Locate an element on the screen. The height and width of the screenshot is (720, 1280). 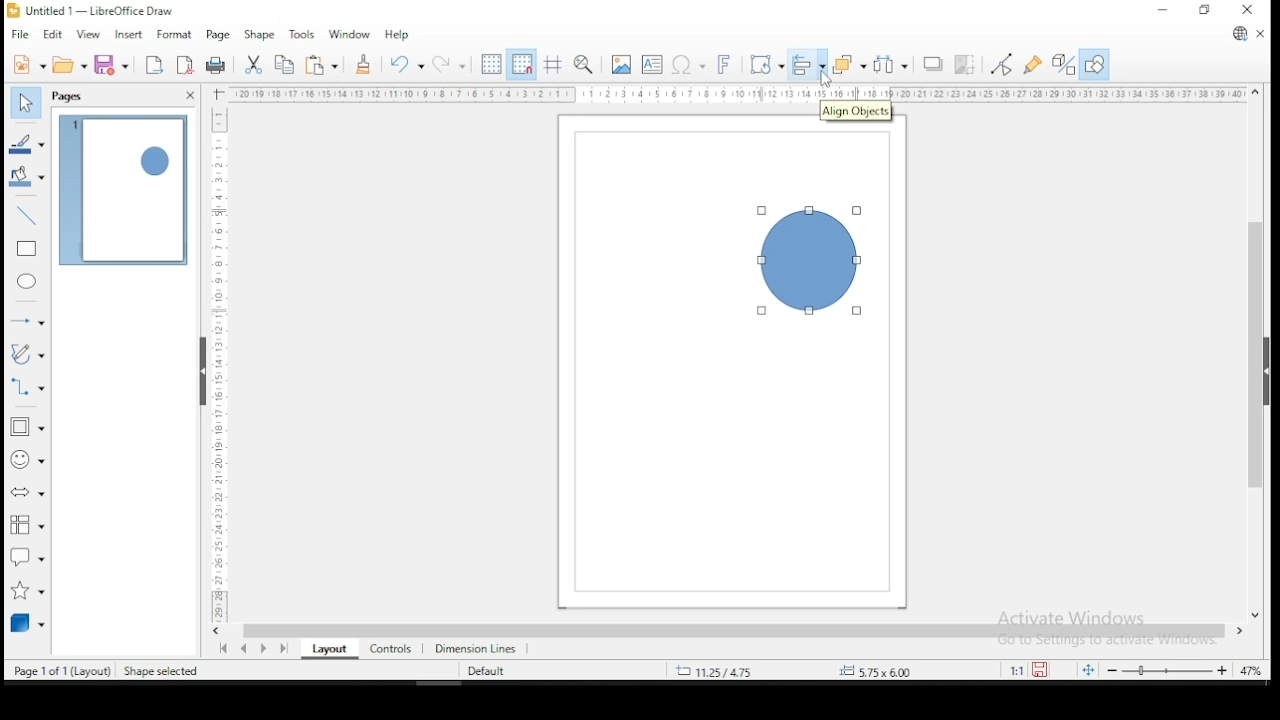
ellipse is located at coordinates (28, 281).